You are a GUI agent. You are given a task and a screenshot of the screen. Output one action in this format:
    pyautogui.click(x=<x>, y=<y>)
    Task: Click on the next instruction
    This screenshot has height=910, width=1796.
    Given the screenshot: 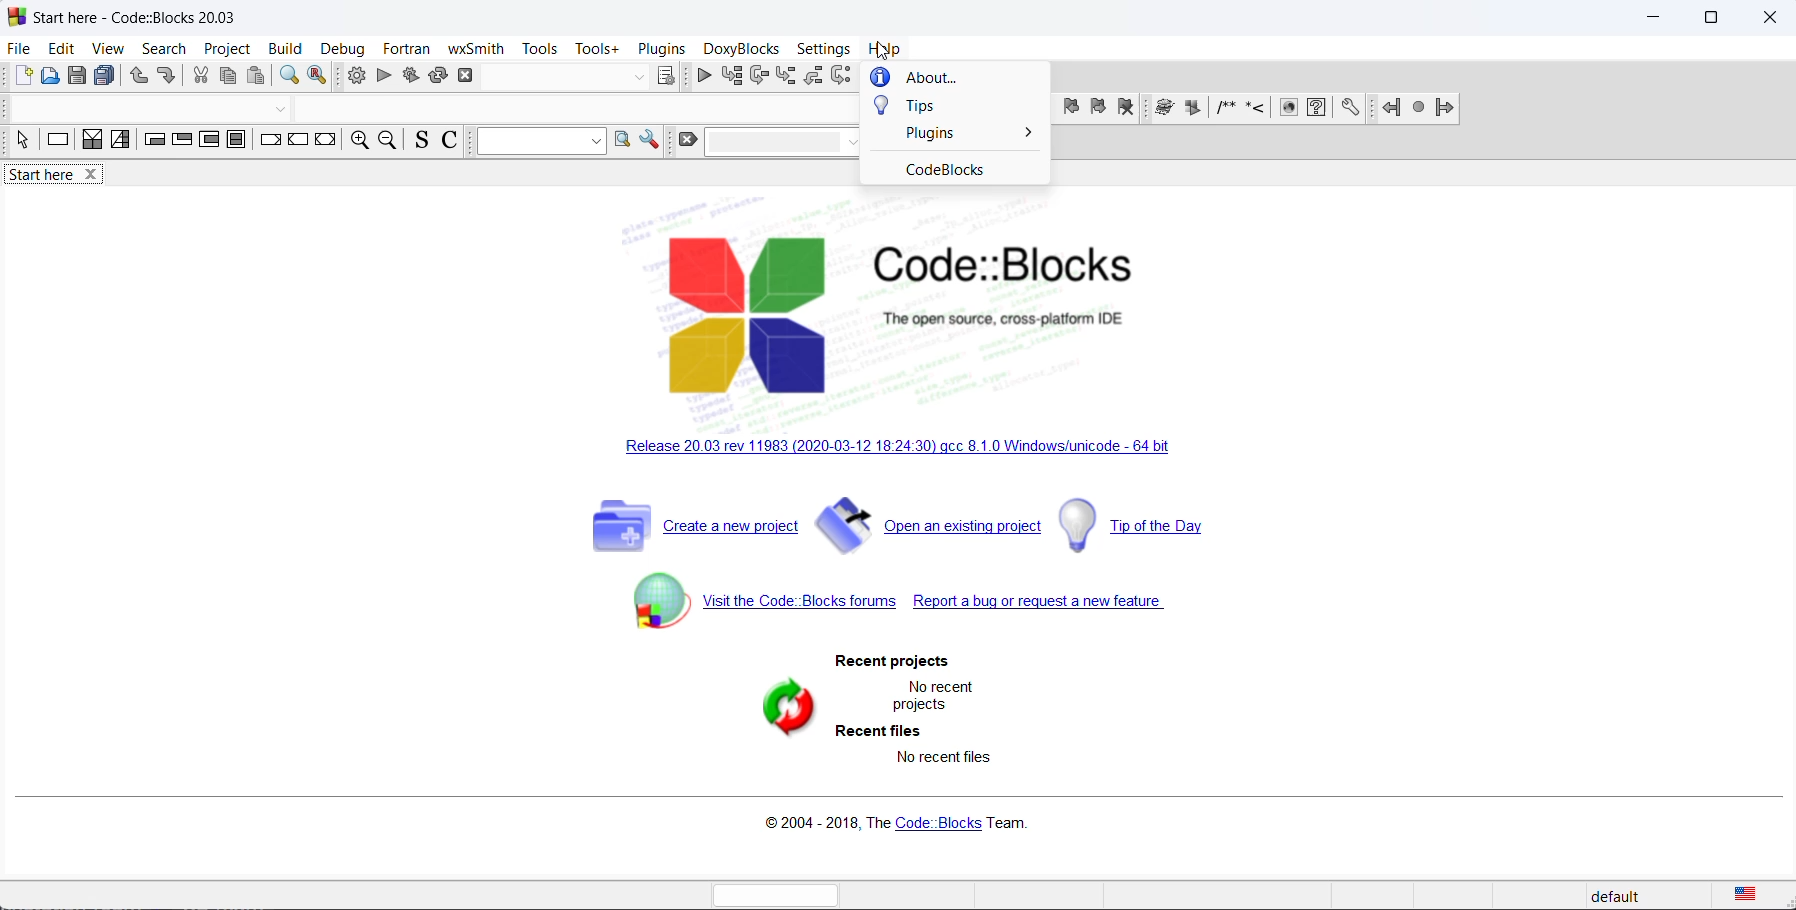 What is the action you would take?
    pyautogui.click(x=839, y=76)
    